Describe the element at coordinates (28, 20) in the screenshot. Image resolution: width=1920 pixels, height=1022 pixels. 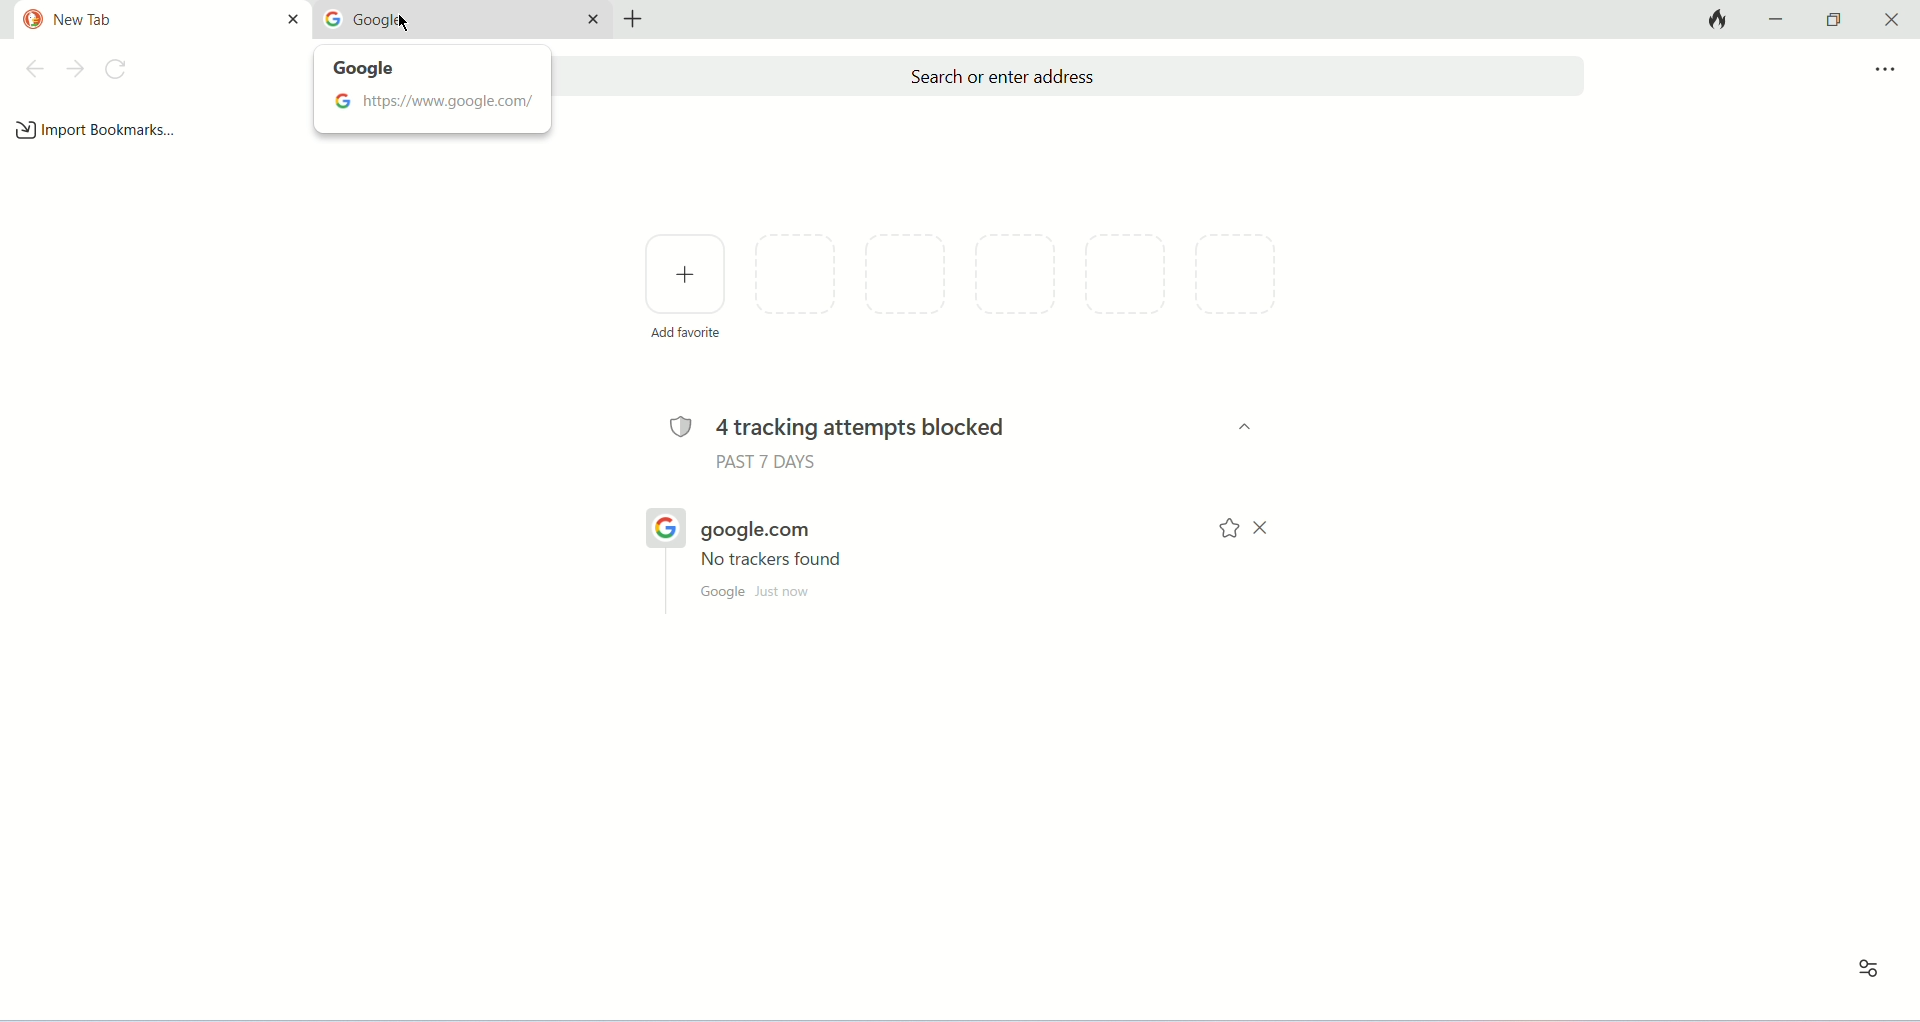
I see `duck duck go logo` at that location.